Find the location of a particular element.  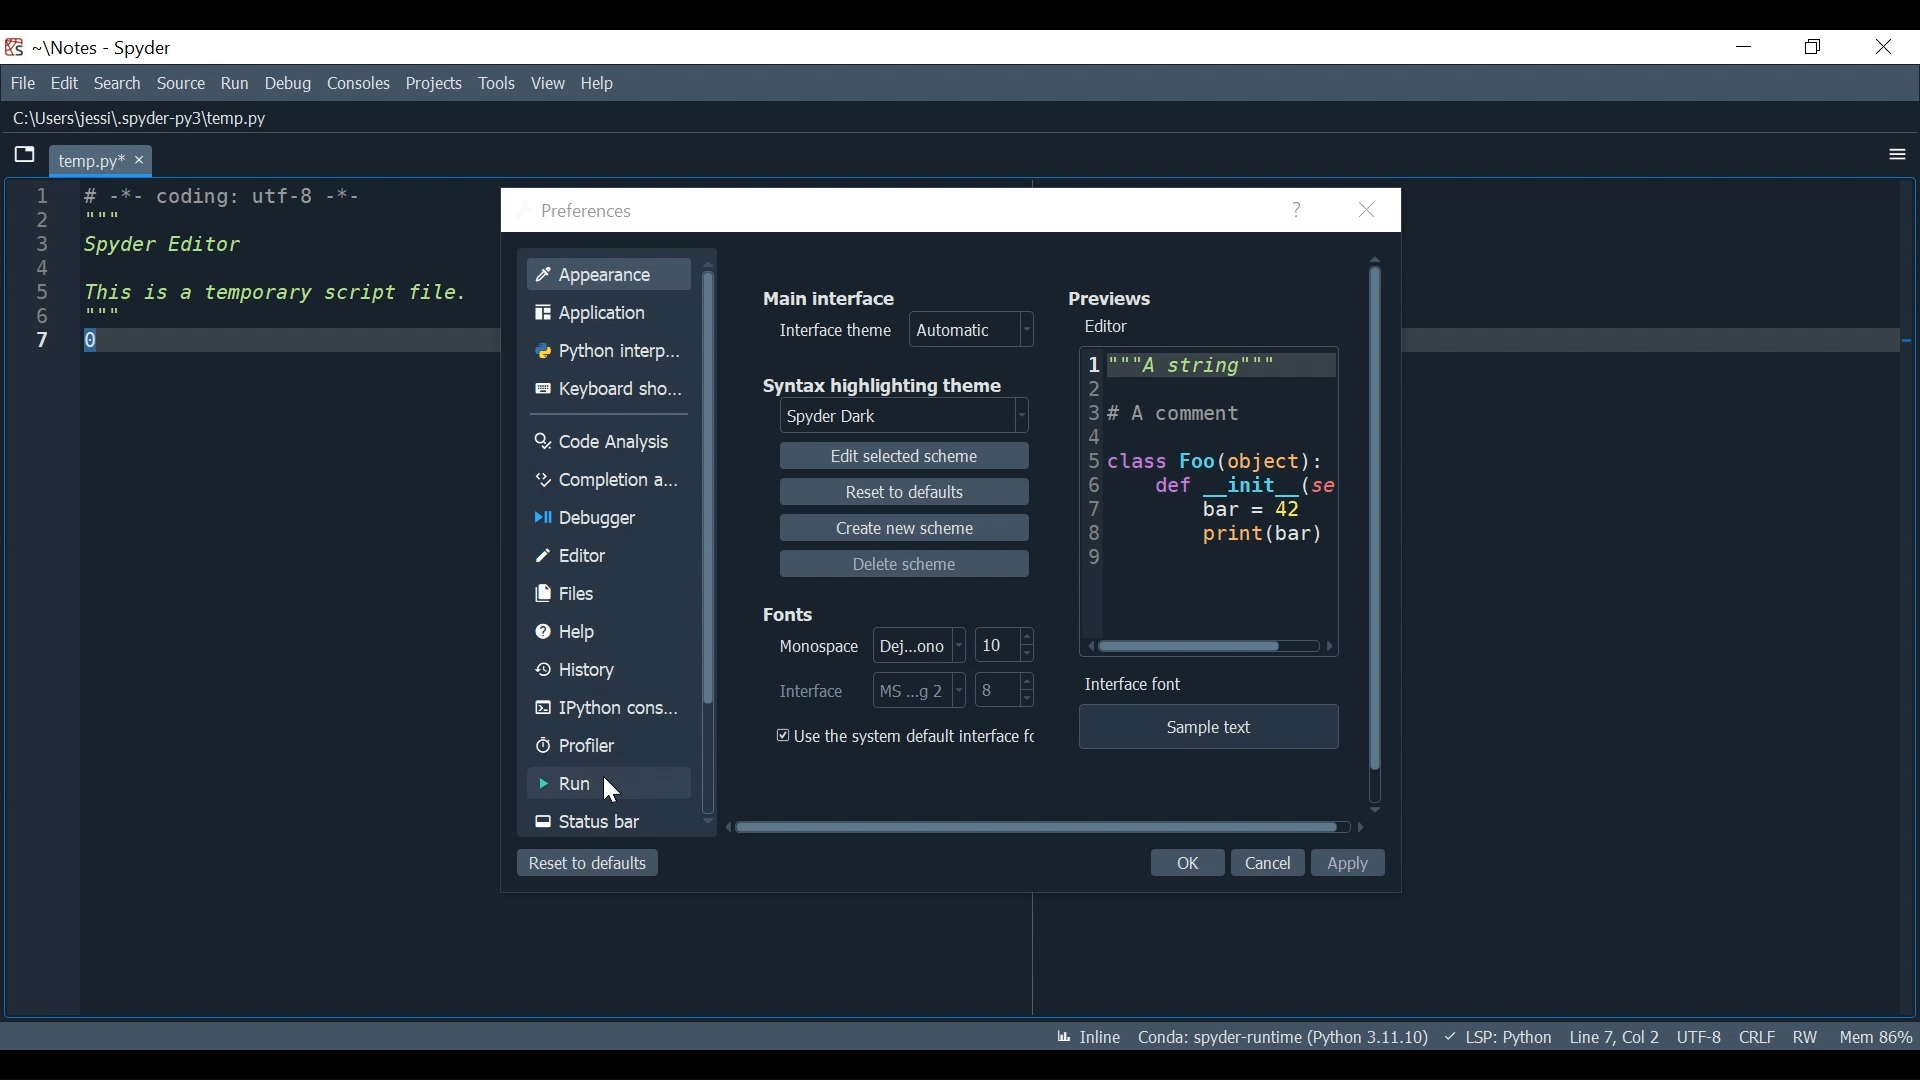

Minimize is located at coordinates (1733, 46).